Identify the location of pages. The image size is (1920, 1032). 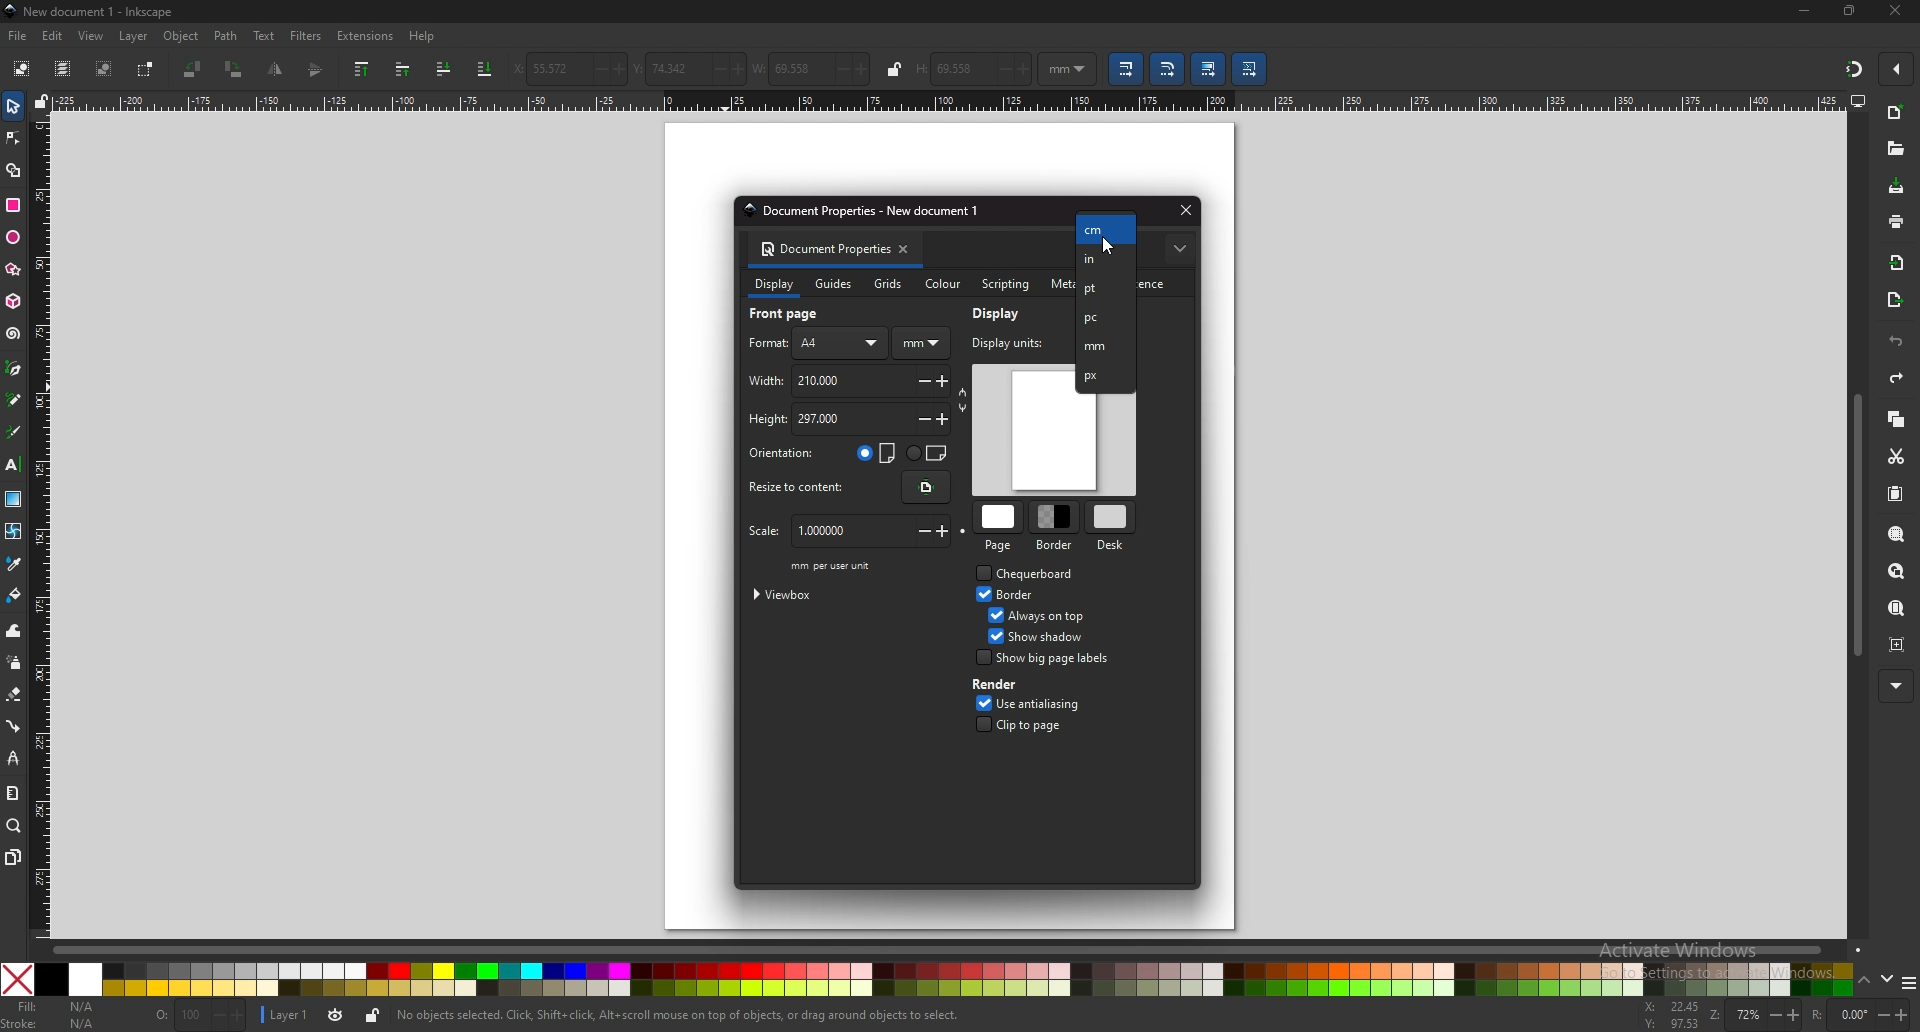
(13, 856).